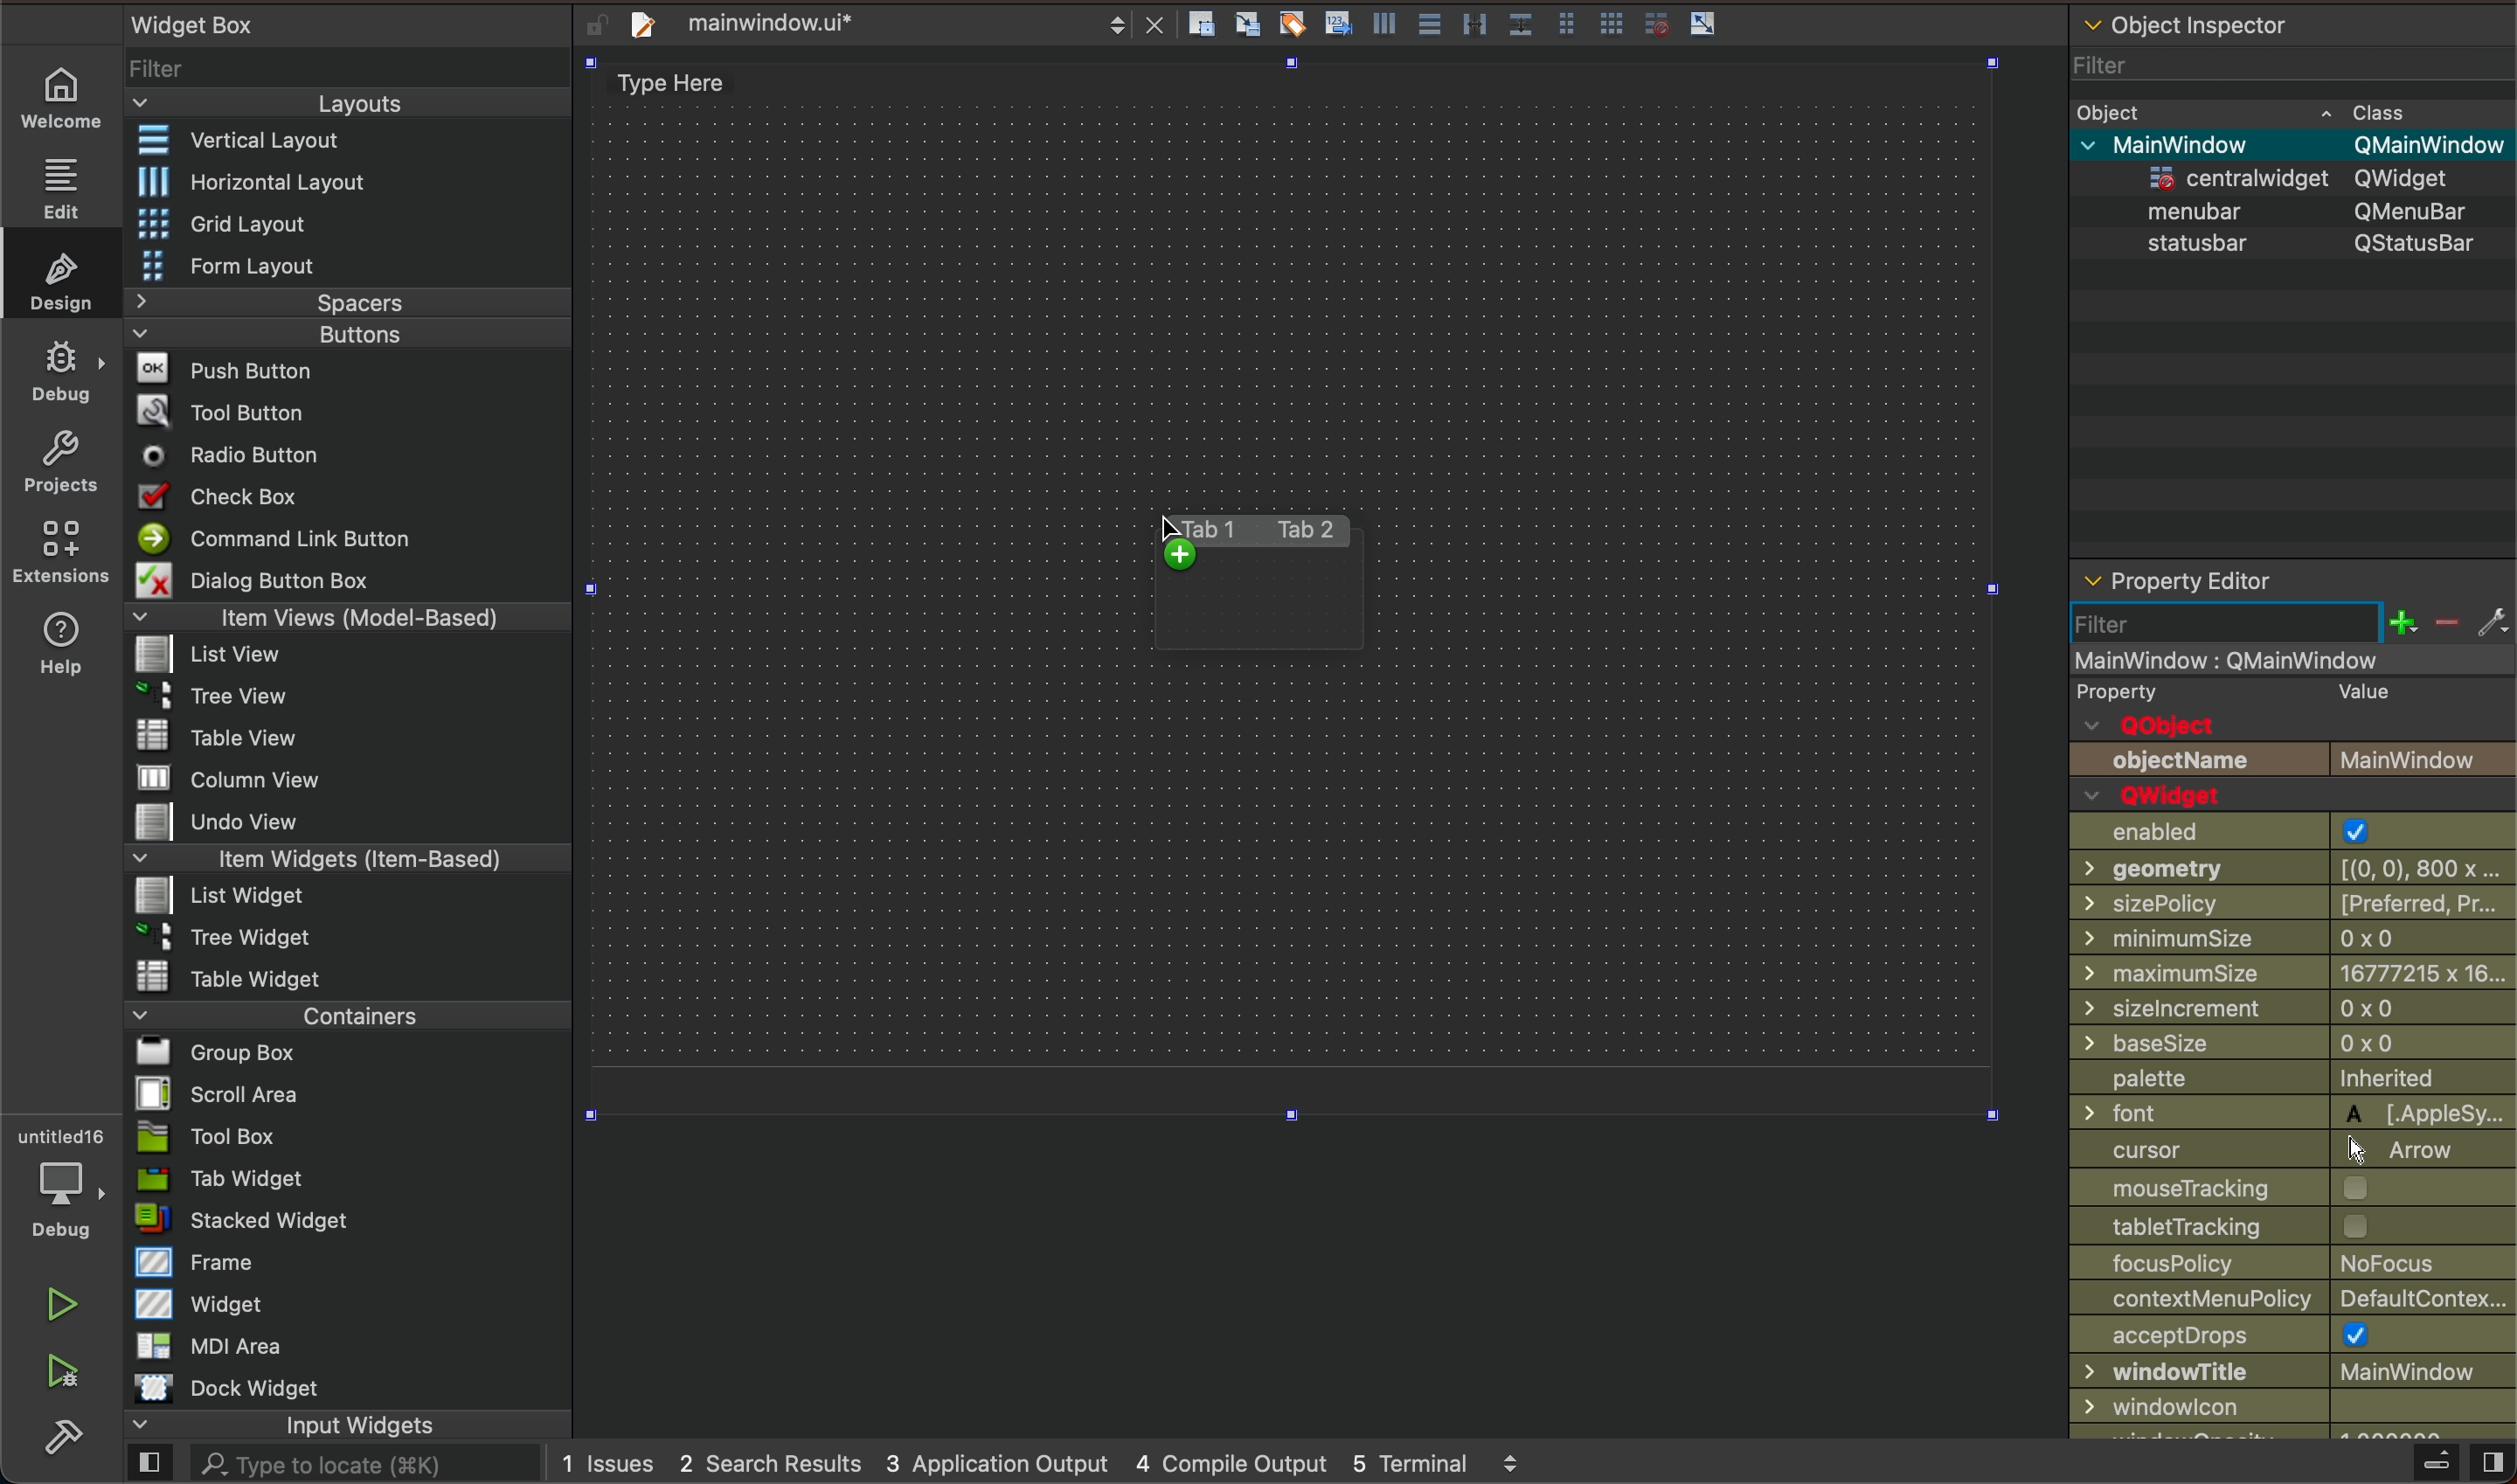  Describe the element at coordinates (2294, 903) in the screenshot. I see `size policy` at that location.